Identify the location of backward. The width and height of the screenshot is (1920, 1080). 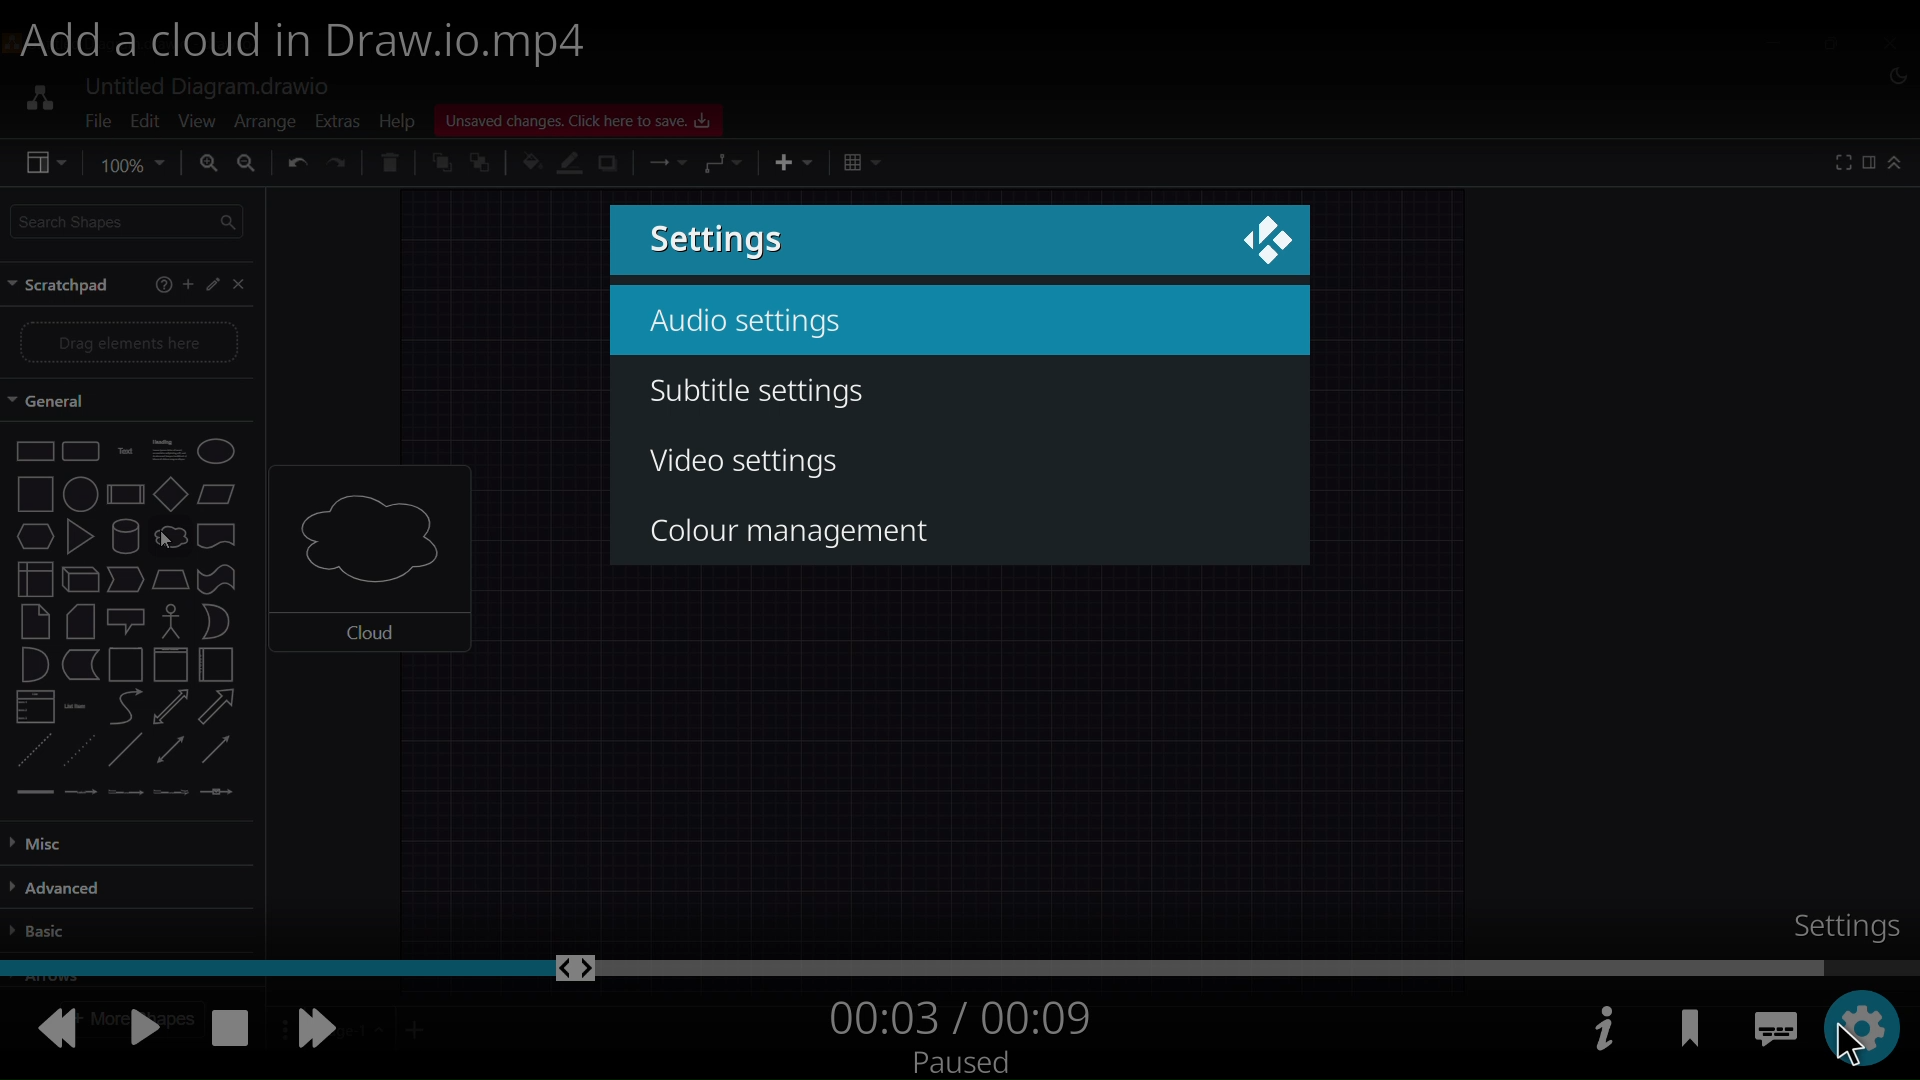
(54, 1025).